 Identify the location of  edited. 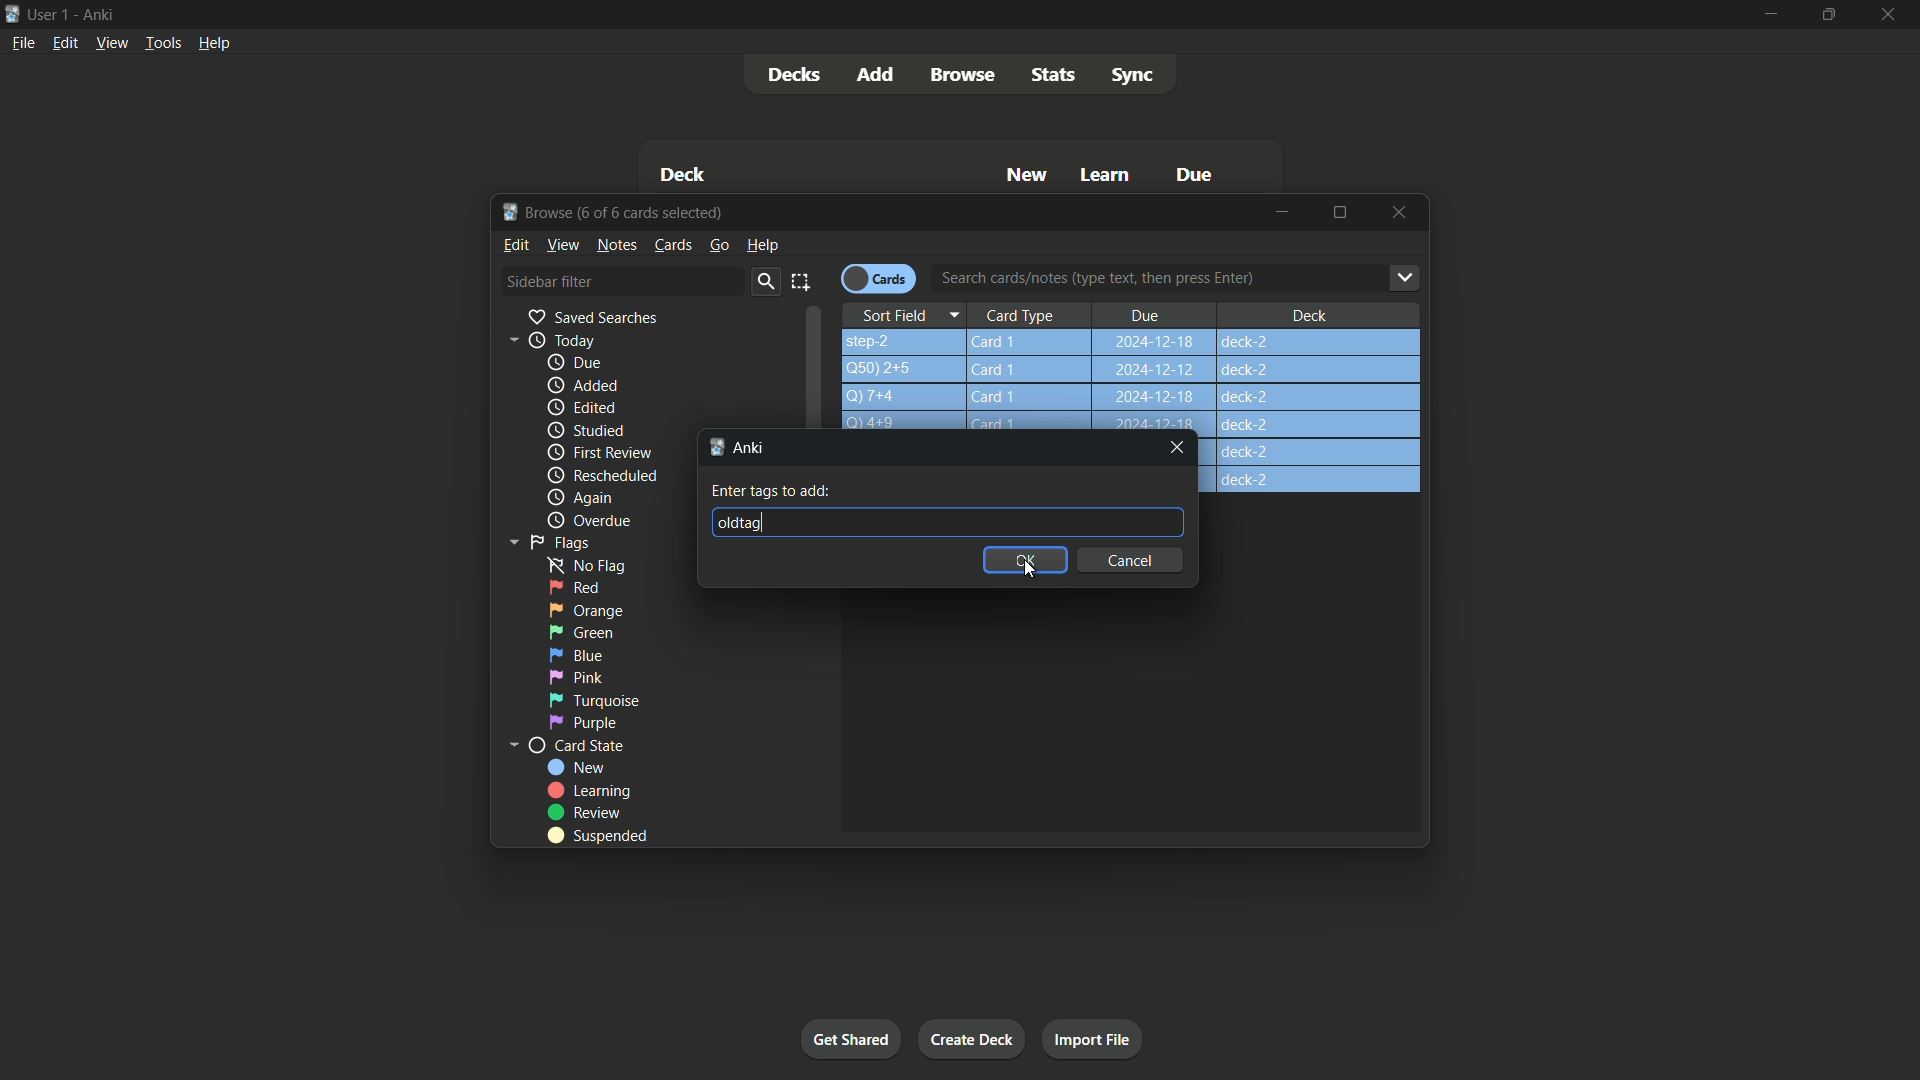
(580, 406).